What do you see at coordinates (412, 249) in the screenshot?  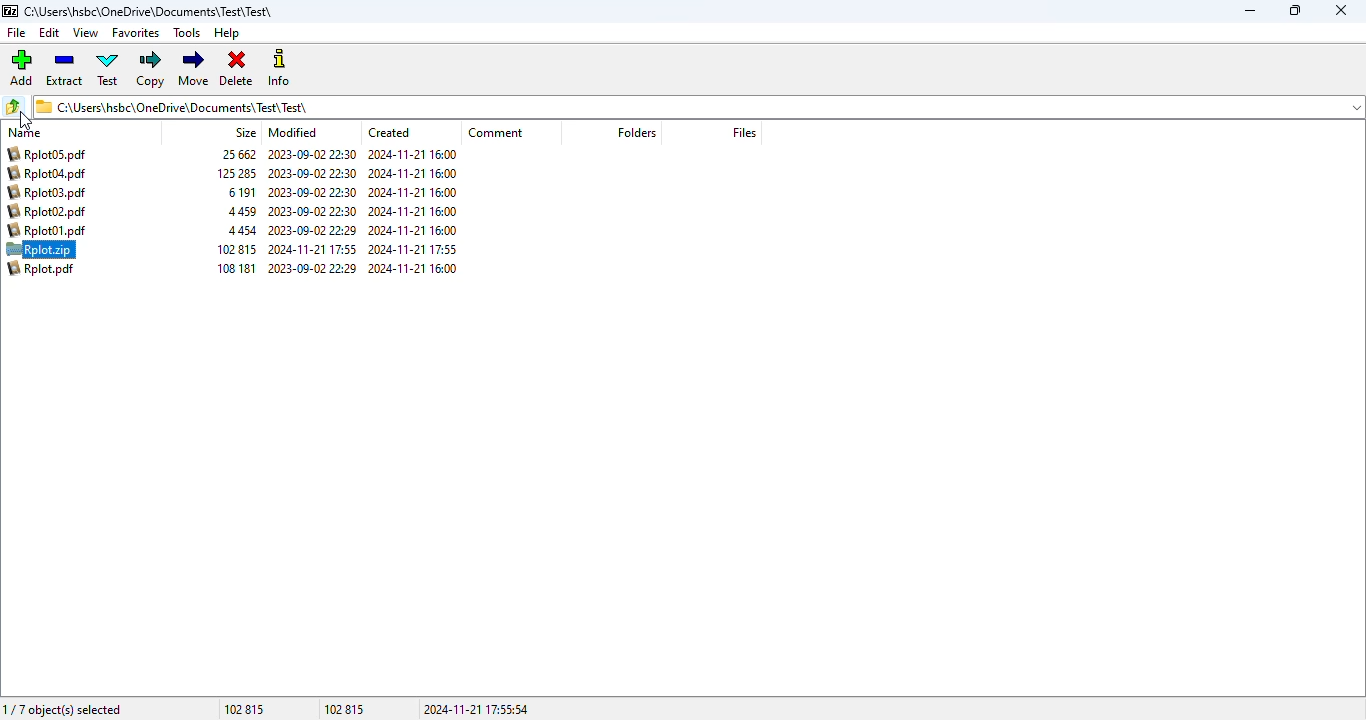 I see `2024-11-21 17:55` at bounding box center [412, 249].